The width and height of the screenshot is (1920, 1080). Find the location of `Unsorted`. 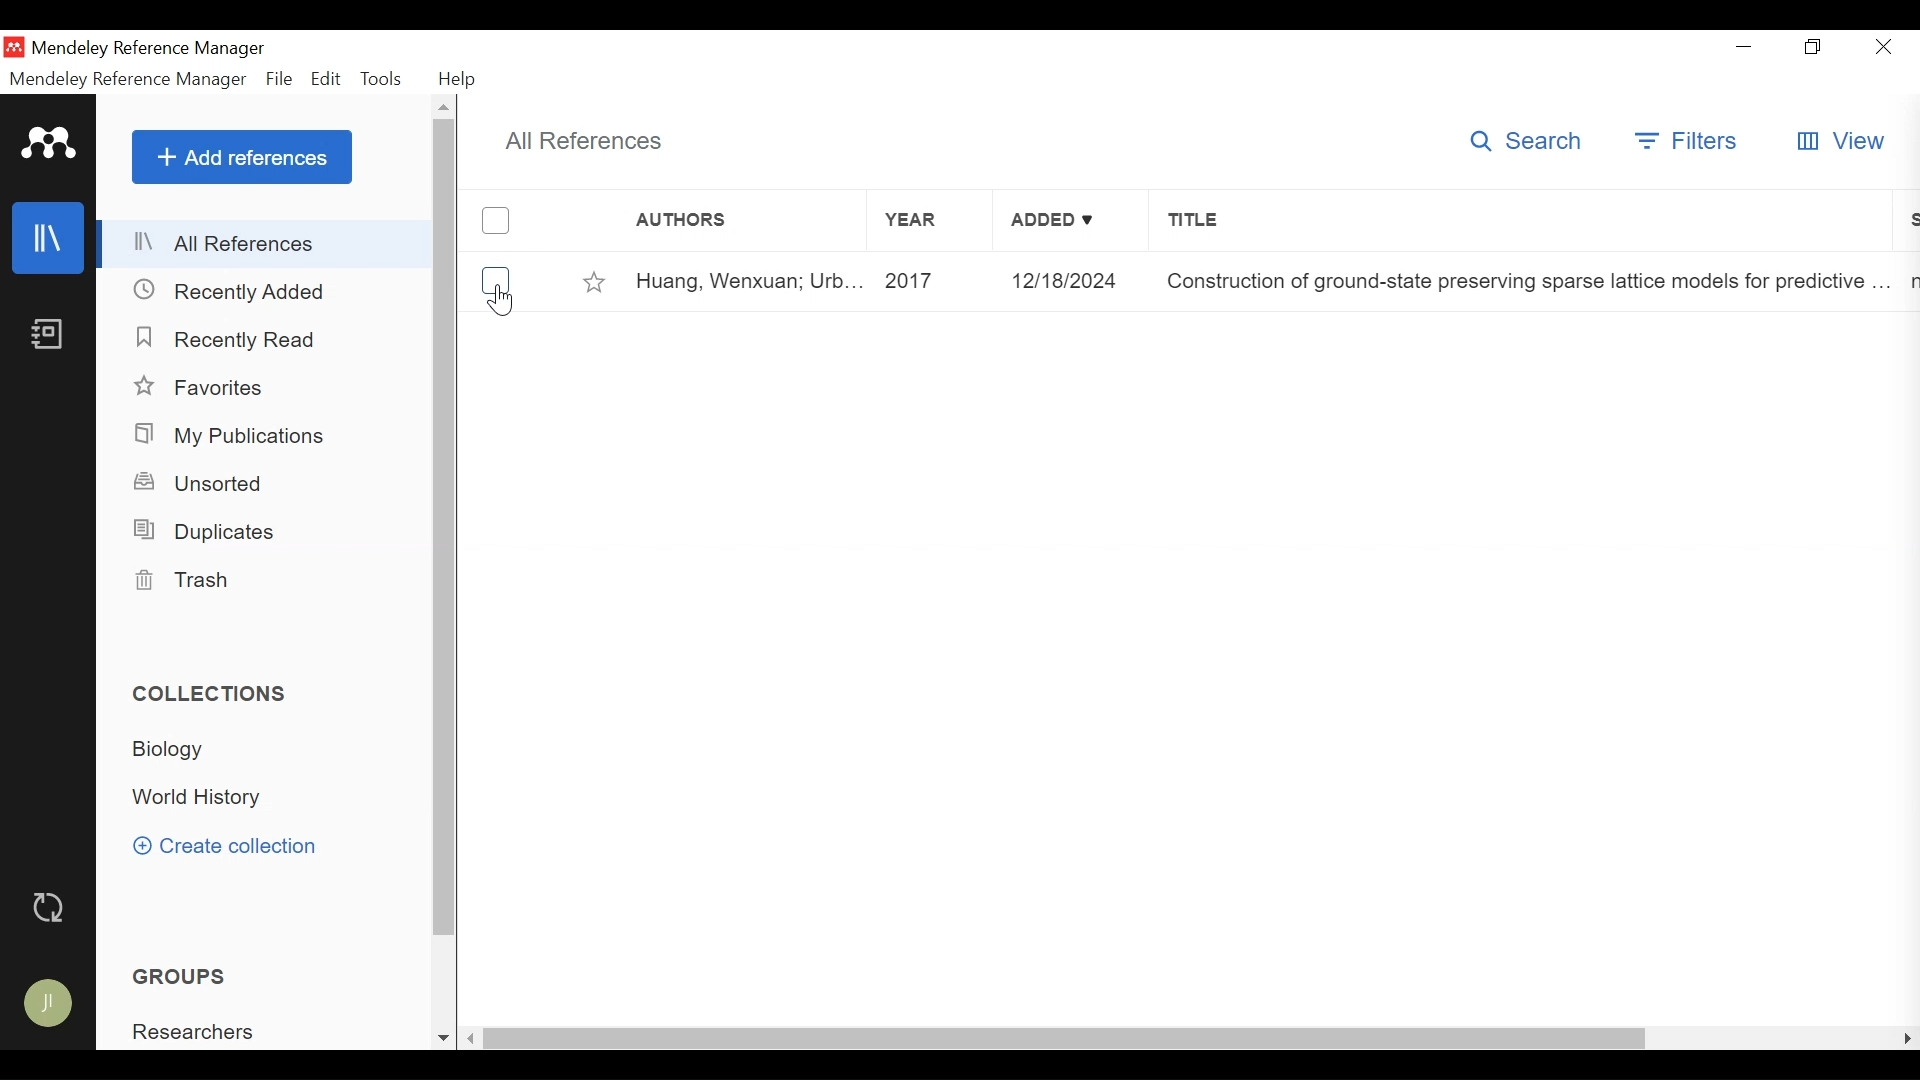

Unsorted is located at coordinates (209, 483).